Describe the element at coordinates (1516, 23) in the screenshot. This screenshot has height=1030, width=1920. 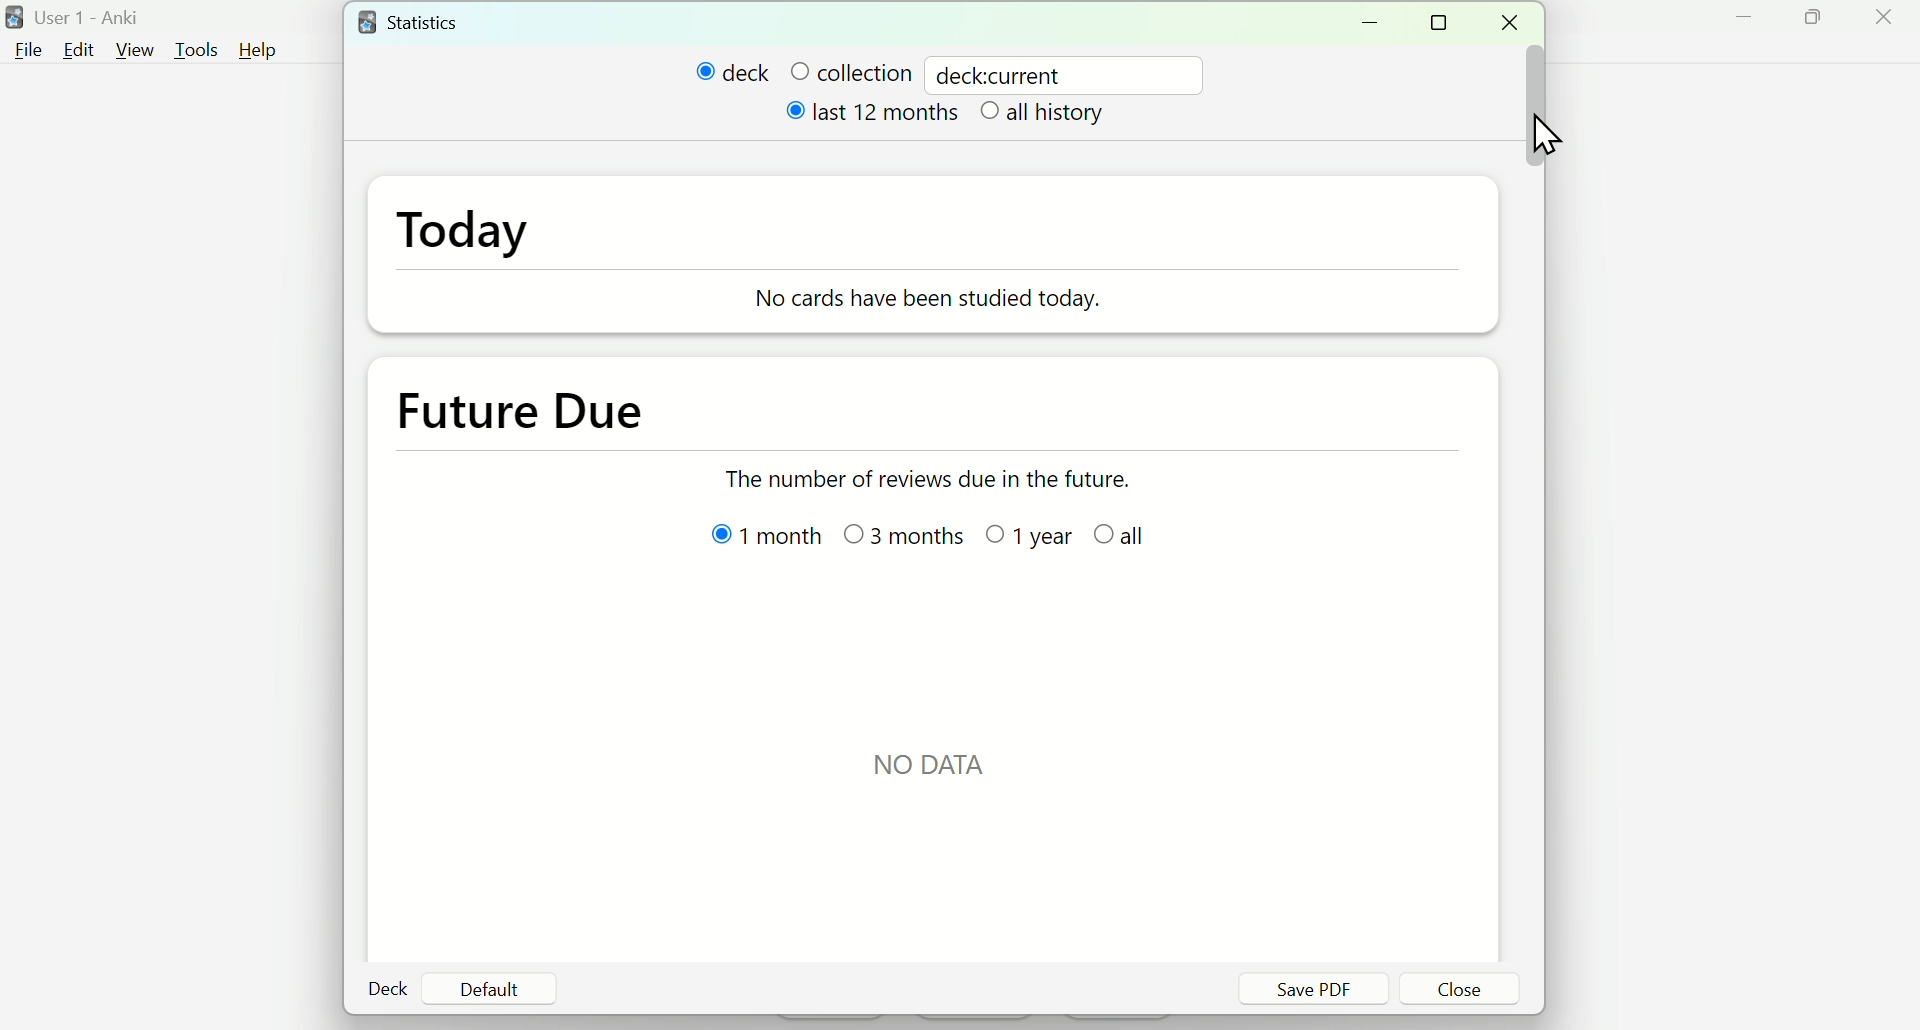
I see `Close` at that location.